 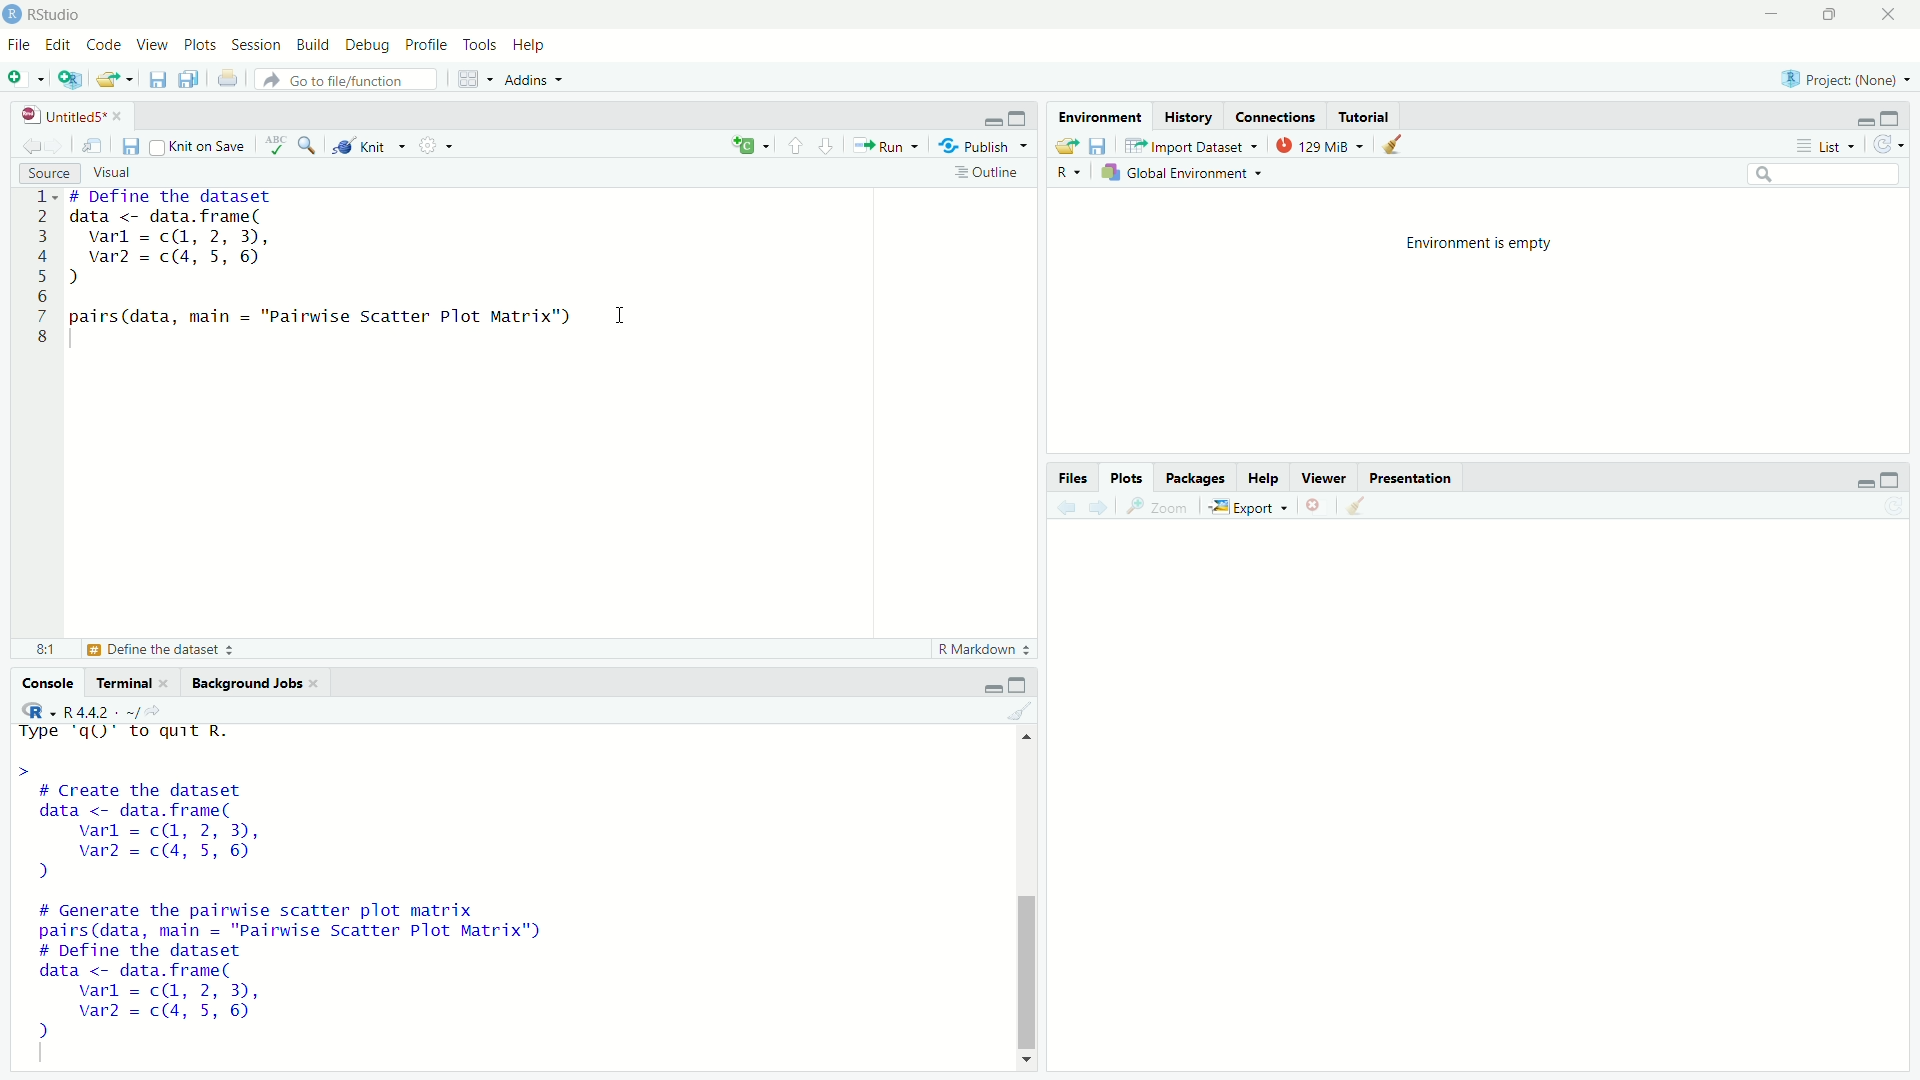 I want to click on Environment is empty, so click(x=1482, y=242).